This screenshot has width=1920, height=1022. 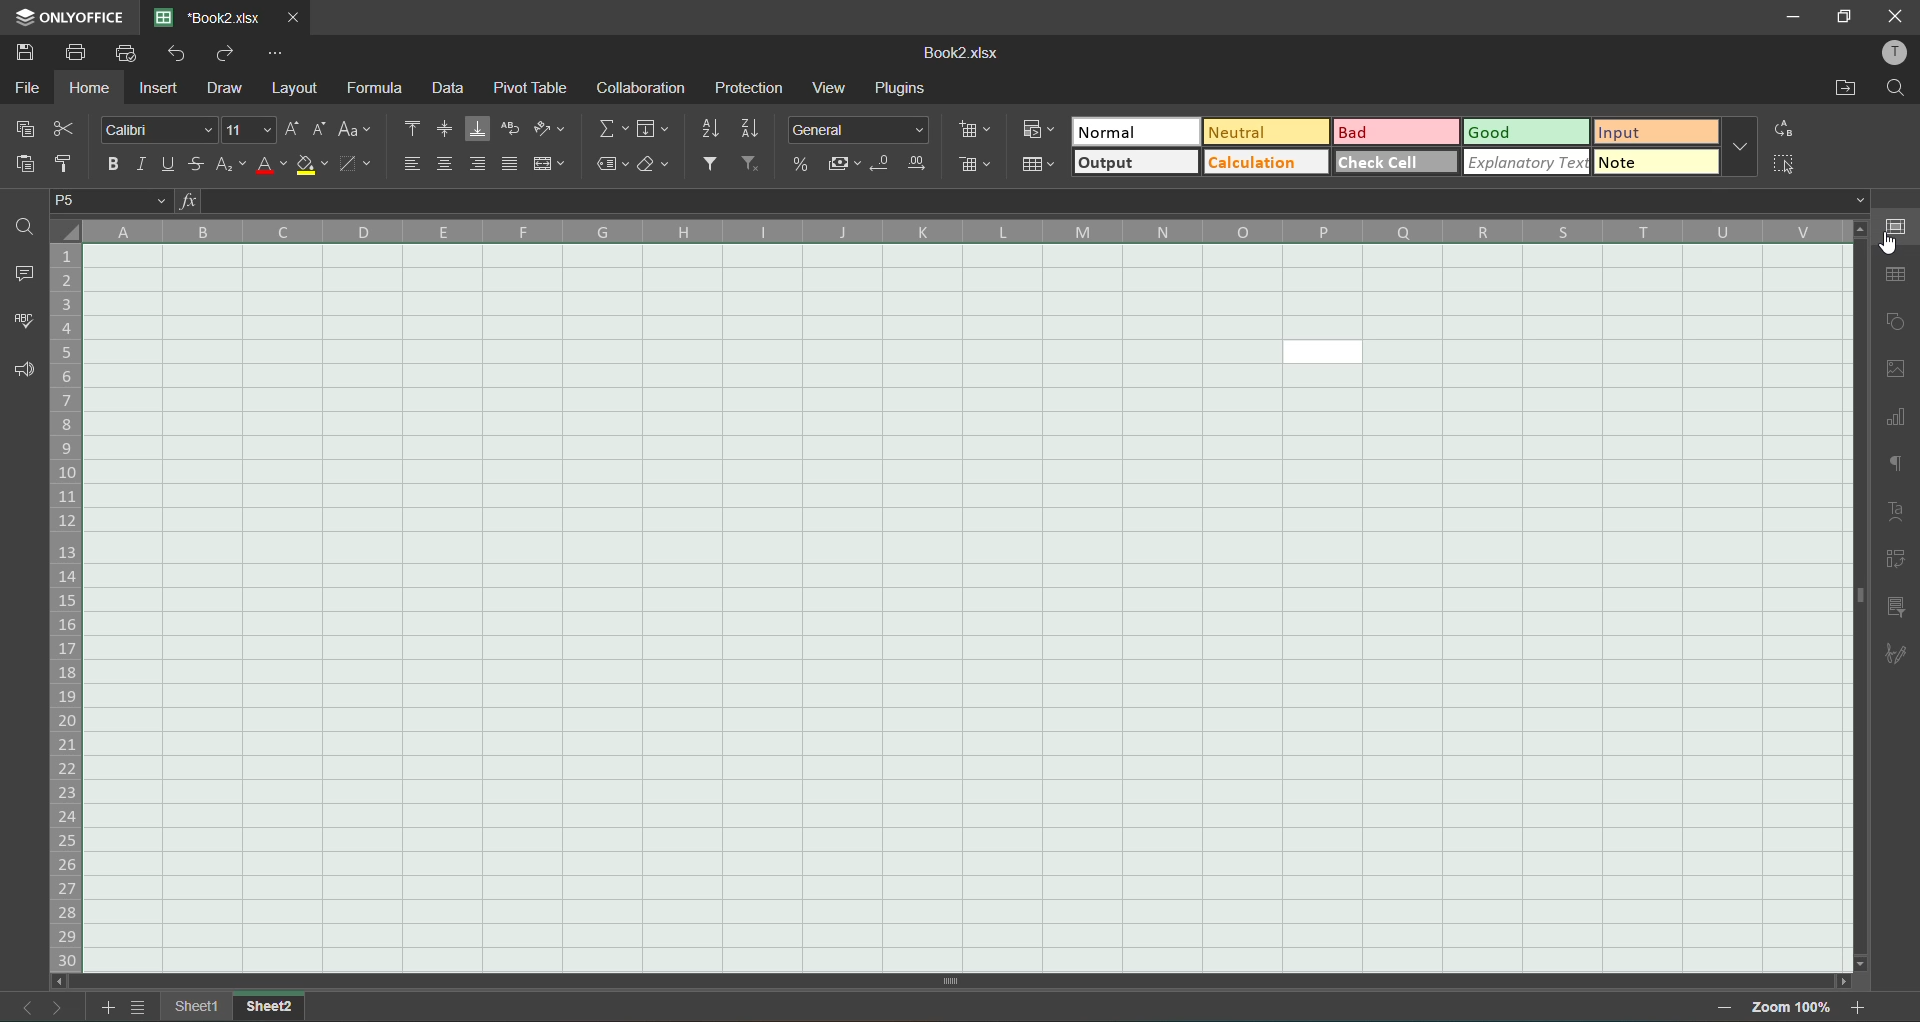 What do you see at coordinates (1735, 147) in the screenshot?
I see `more options` at bounding box center [1735, 147].